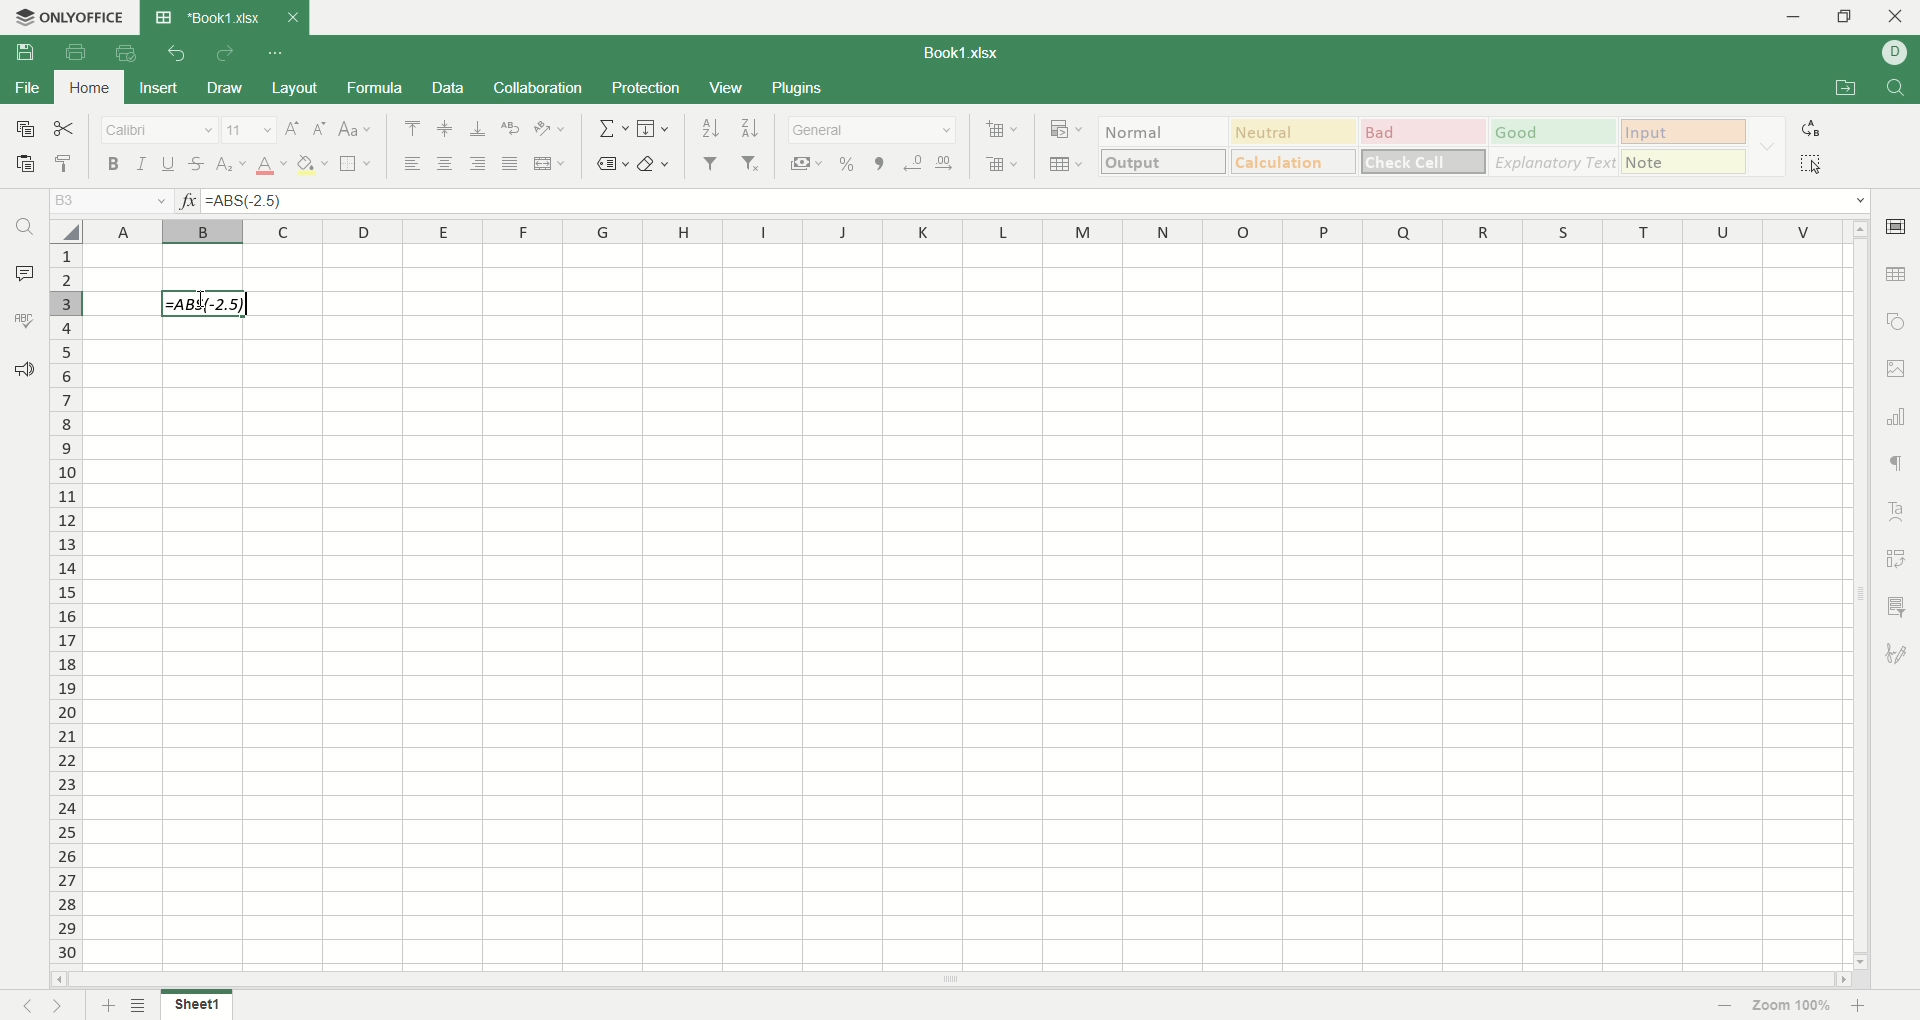 The image size is (1920, 1020). Describe the element at coordinates (413, 128) in the screenshot. I see `align top` at that location.